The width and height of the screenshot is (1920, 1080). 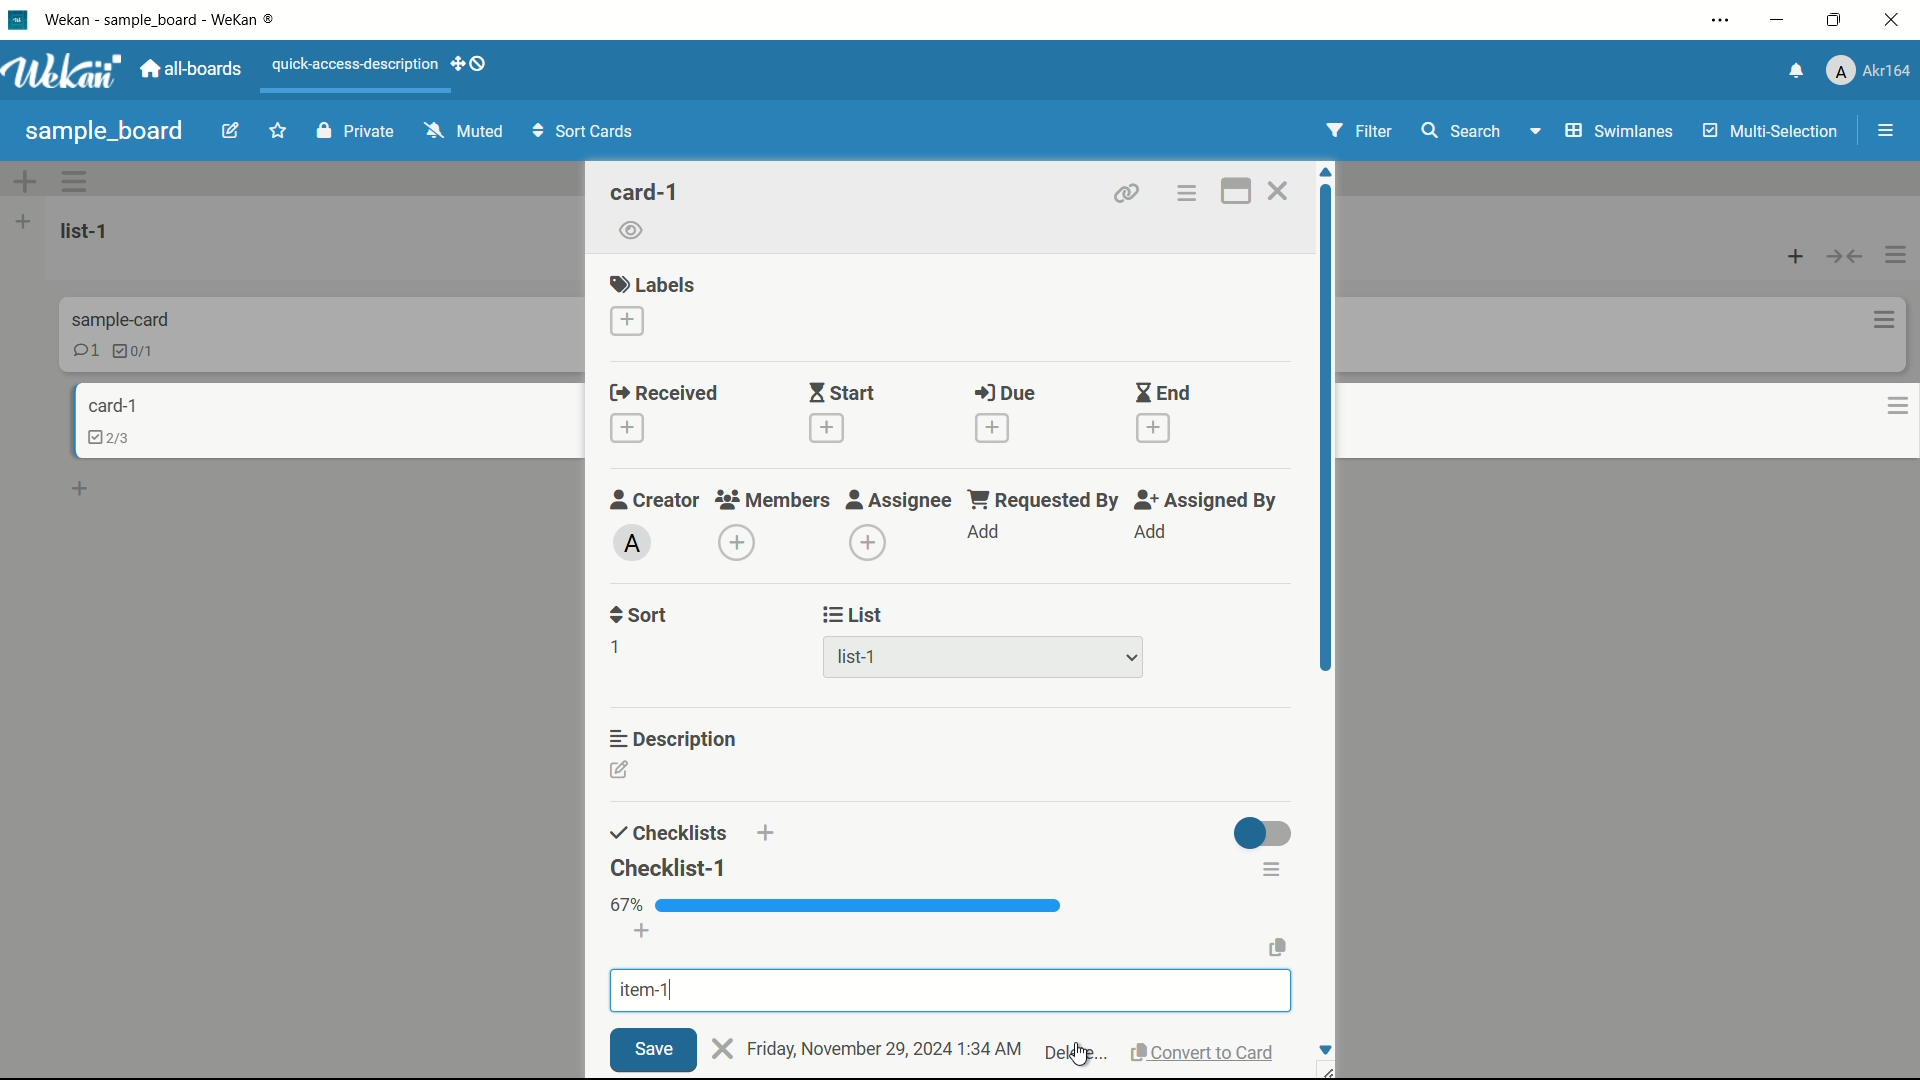 I want to click on received, so click(x=668, y=392).